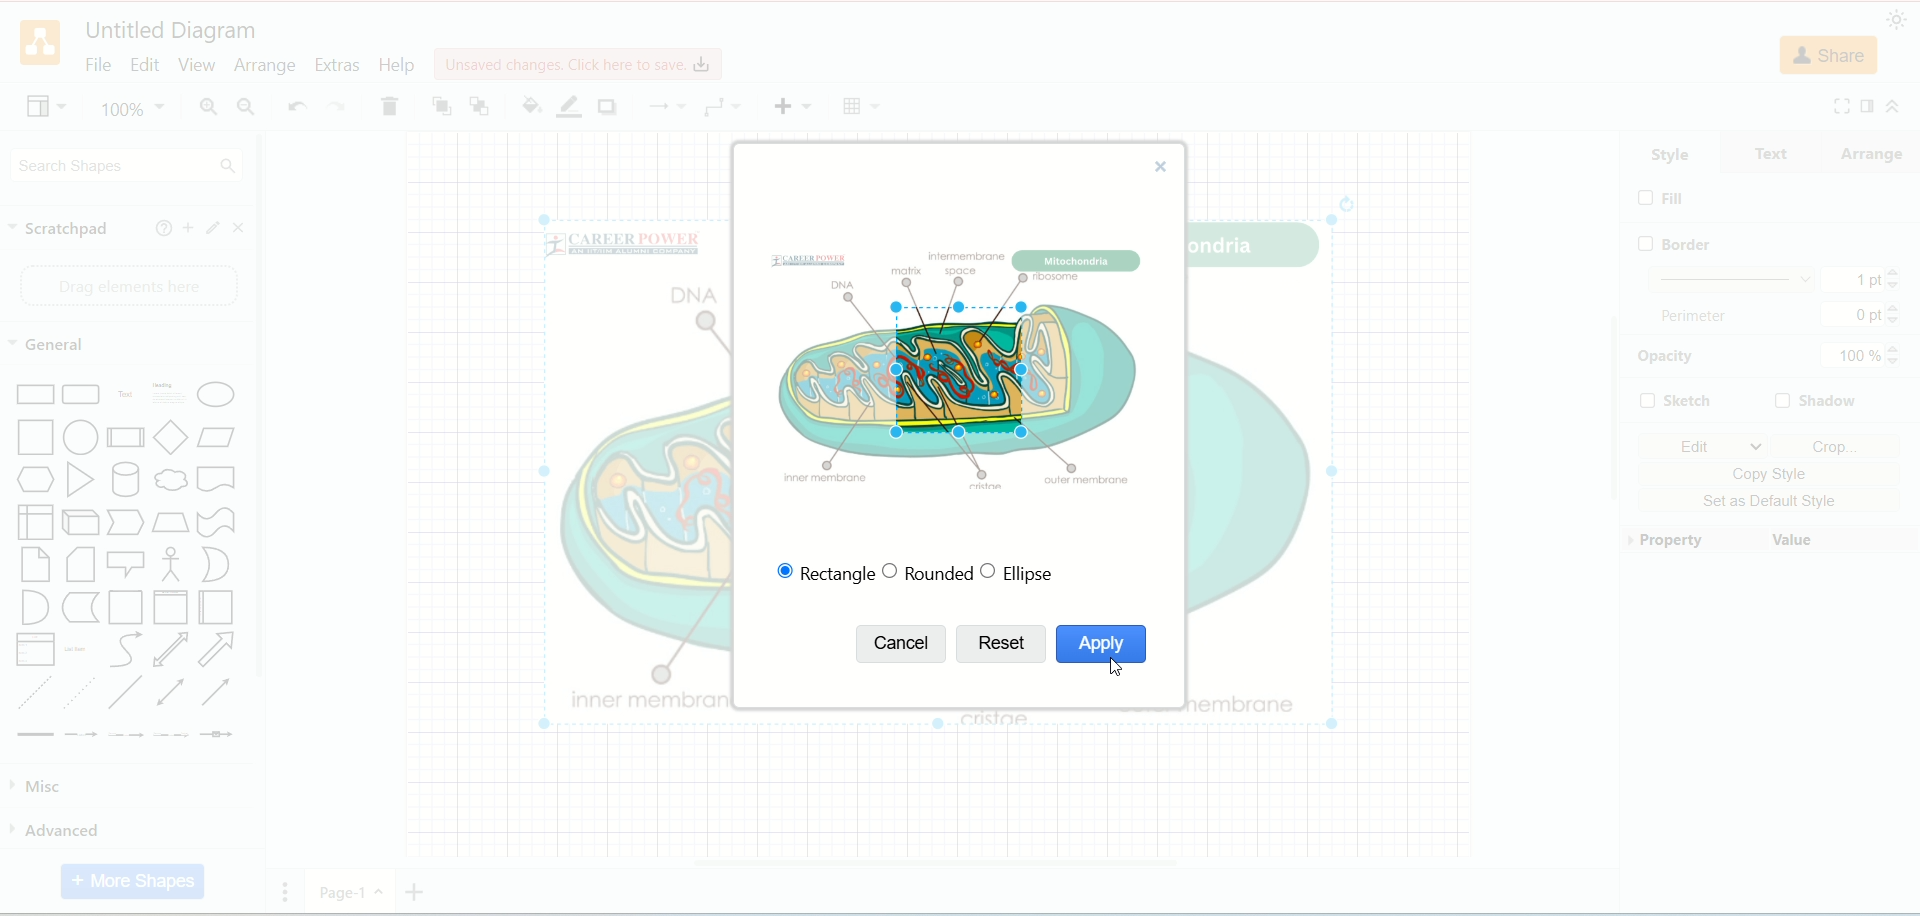 The height and width of the screenshot is (916, 1920). What do you see at coordinates (82, 395) in the screenshot?
I see `Curved Corner Rectangle` at bounding box center [82, 395].